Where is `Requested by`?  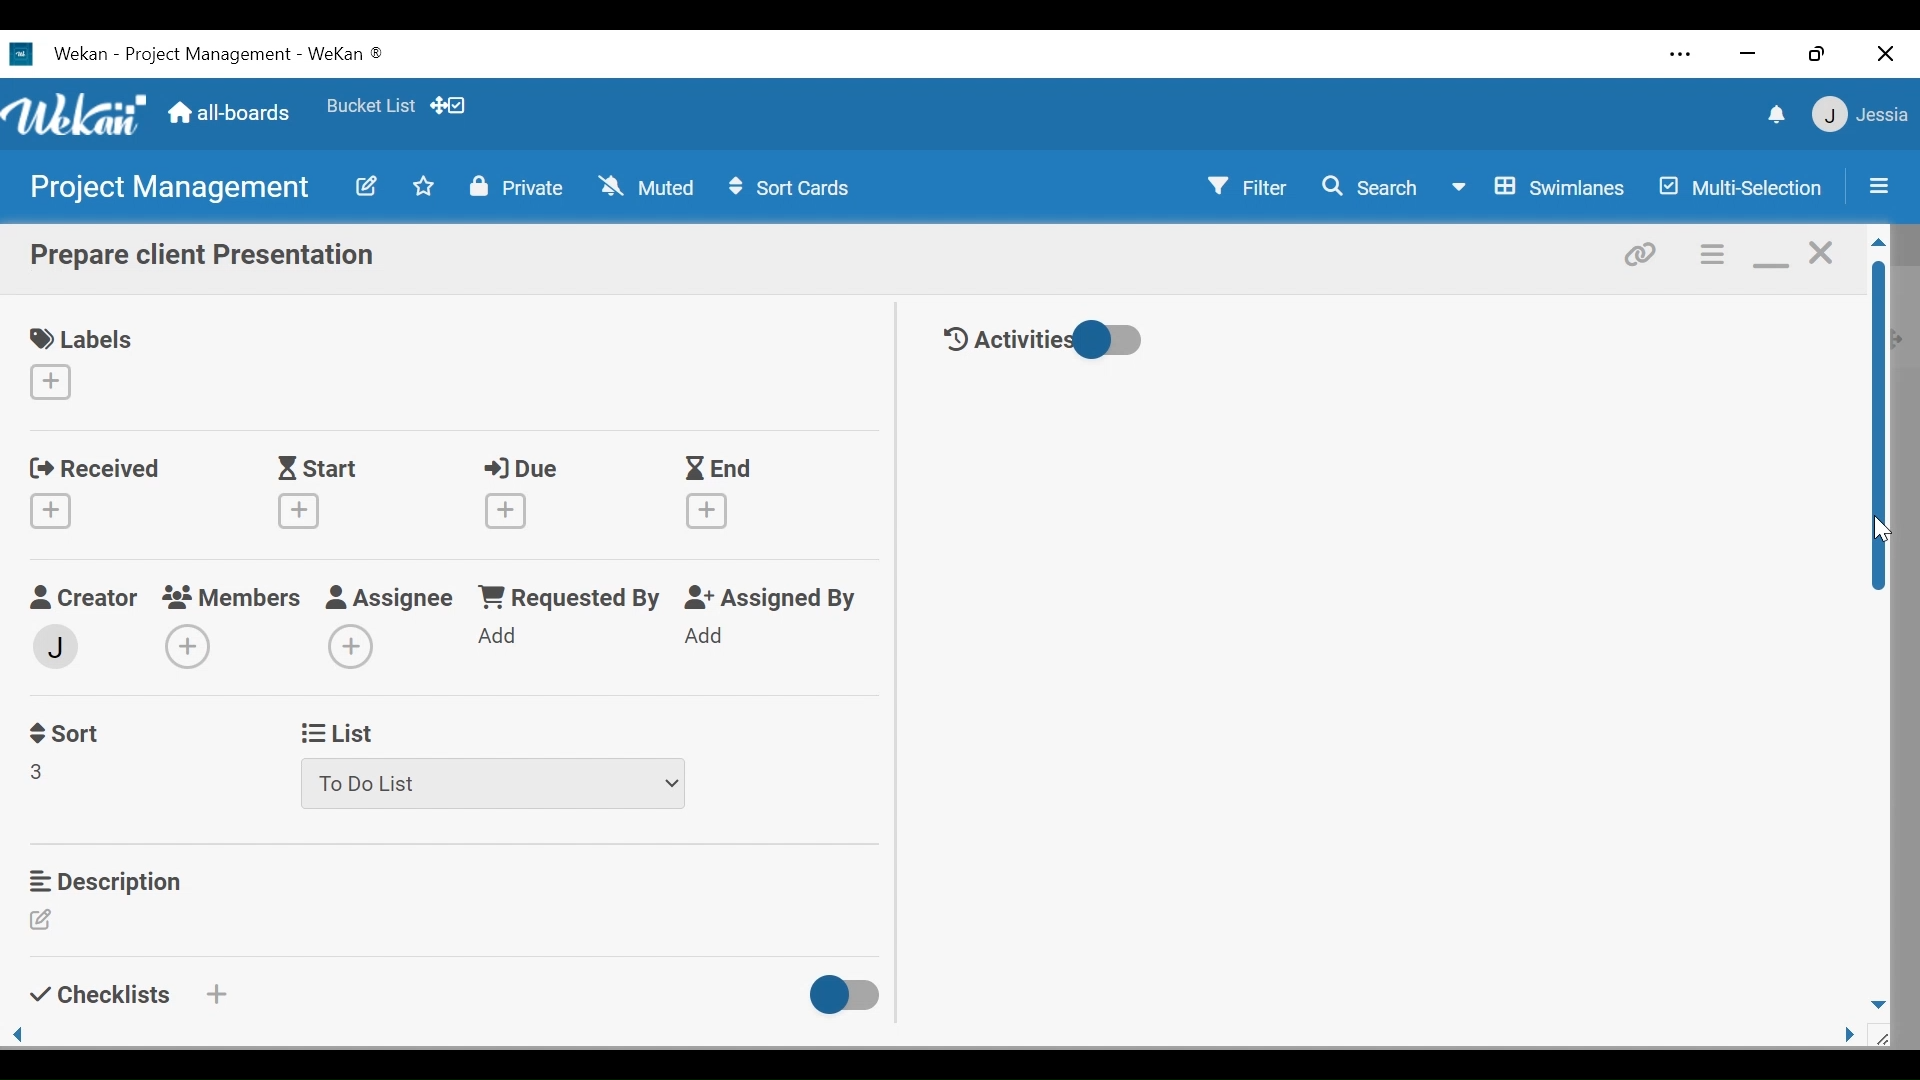
Requested by is located at coordinates (567, 598).